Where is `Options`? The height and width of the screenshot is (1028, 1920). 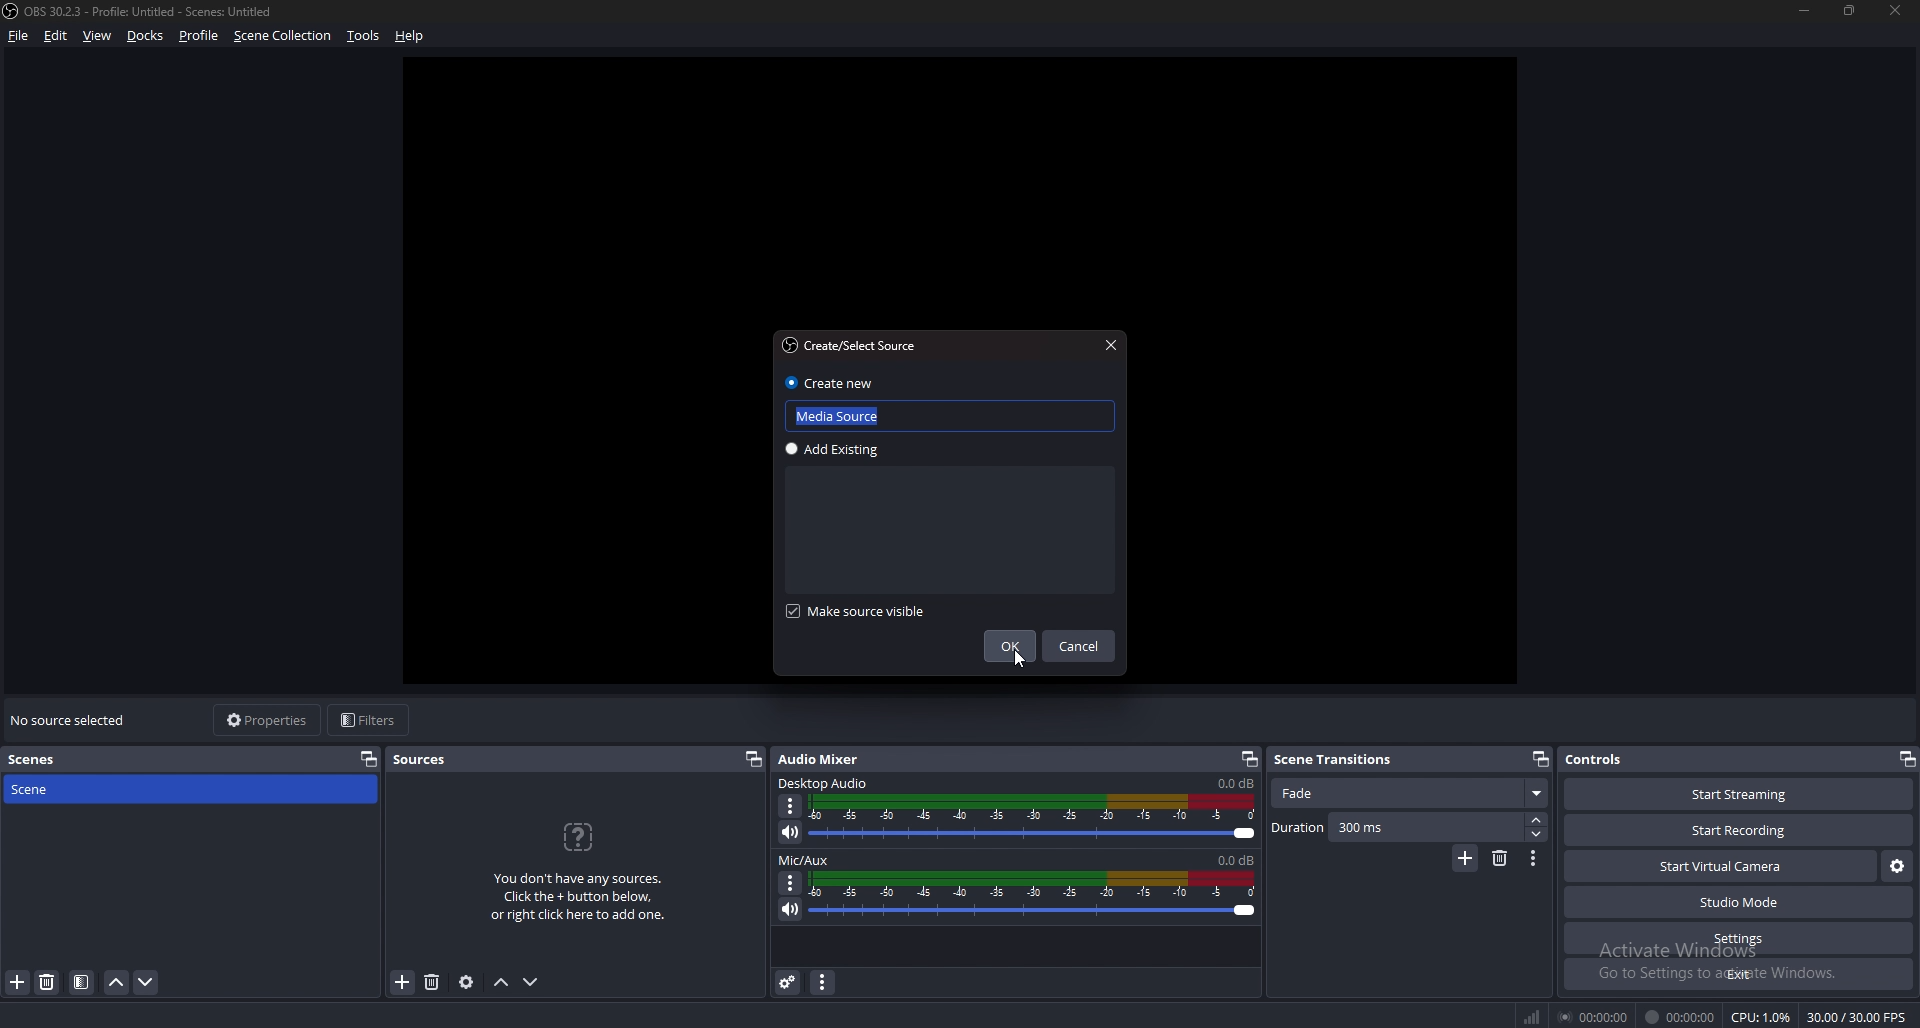
Options is located at coordinates (791, 882).